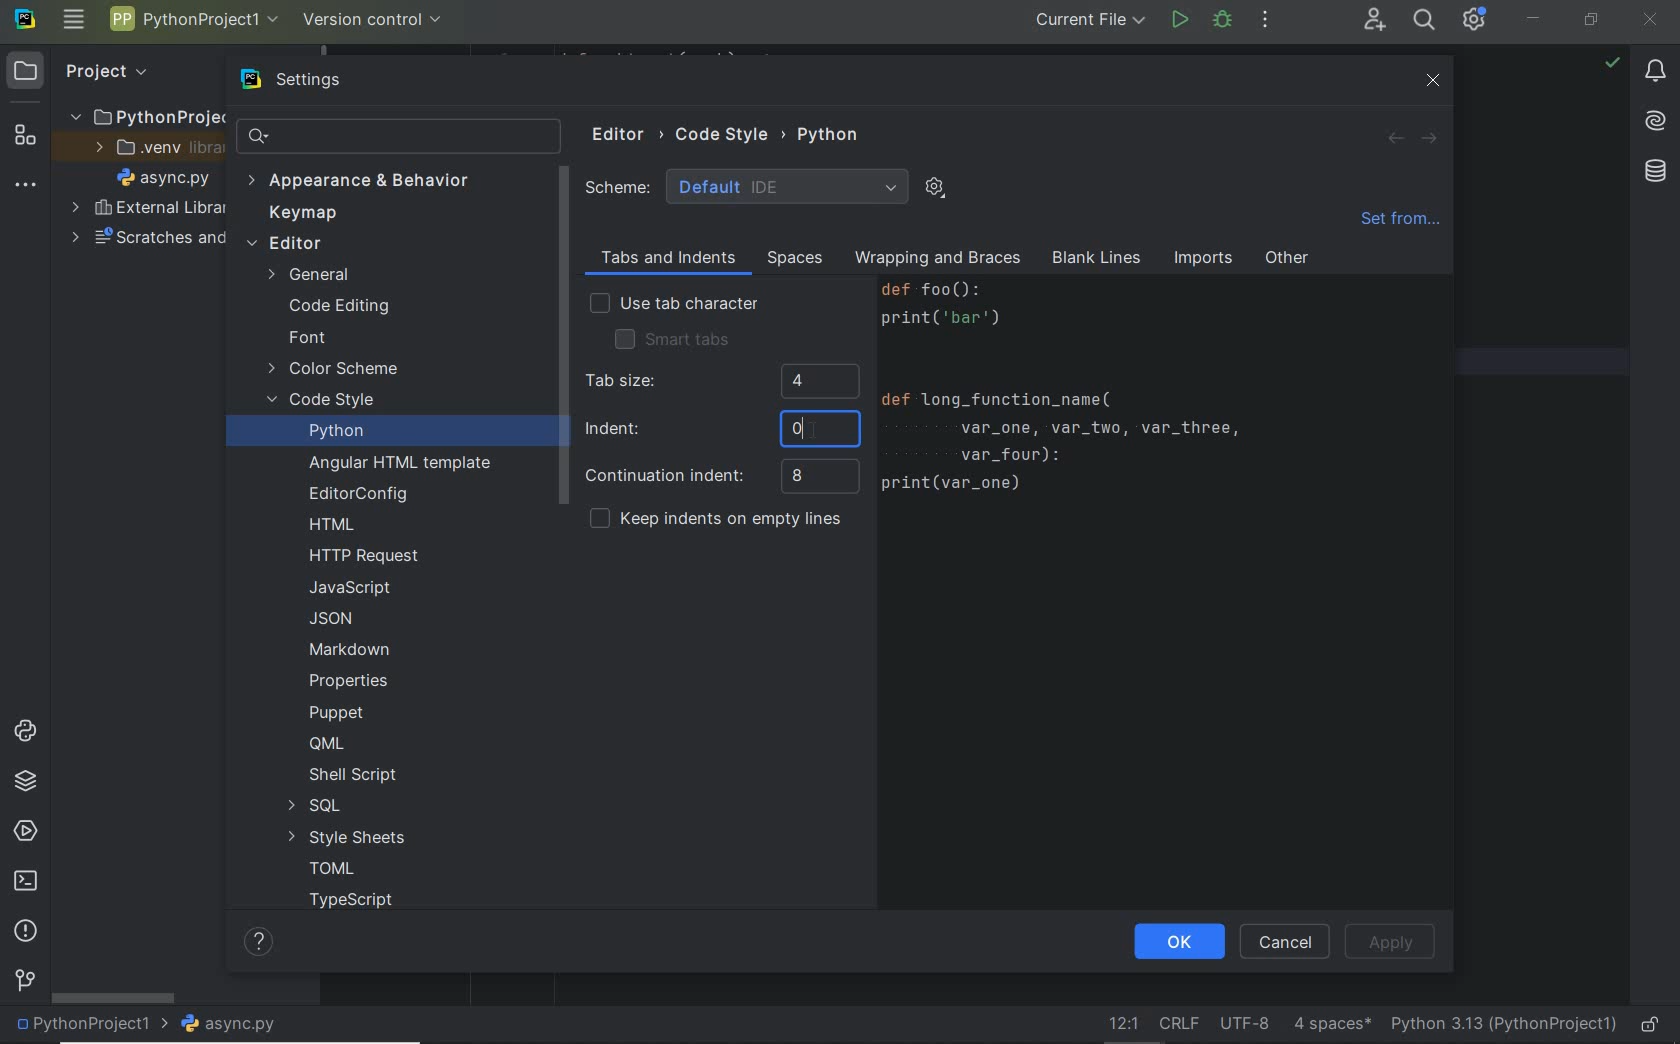 The height and width of the screenshot is (1044, 1680). What do you see at coordinates (1093, 22) in the screenshot?
I see `current file` at bounding box center [1093, 22].